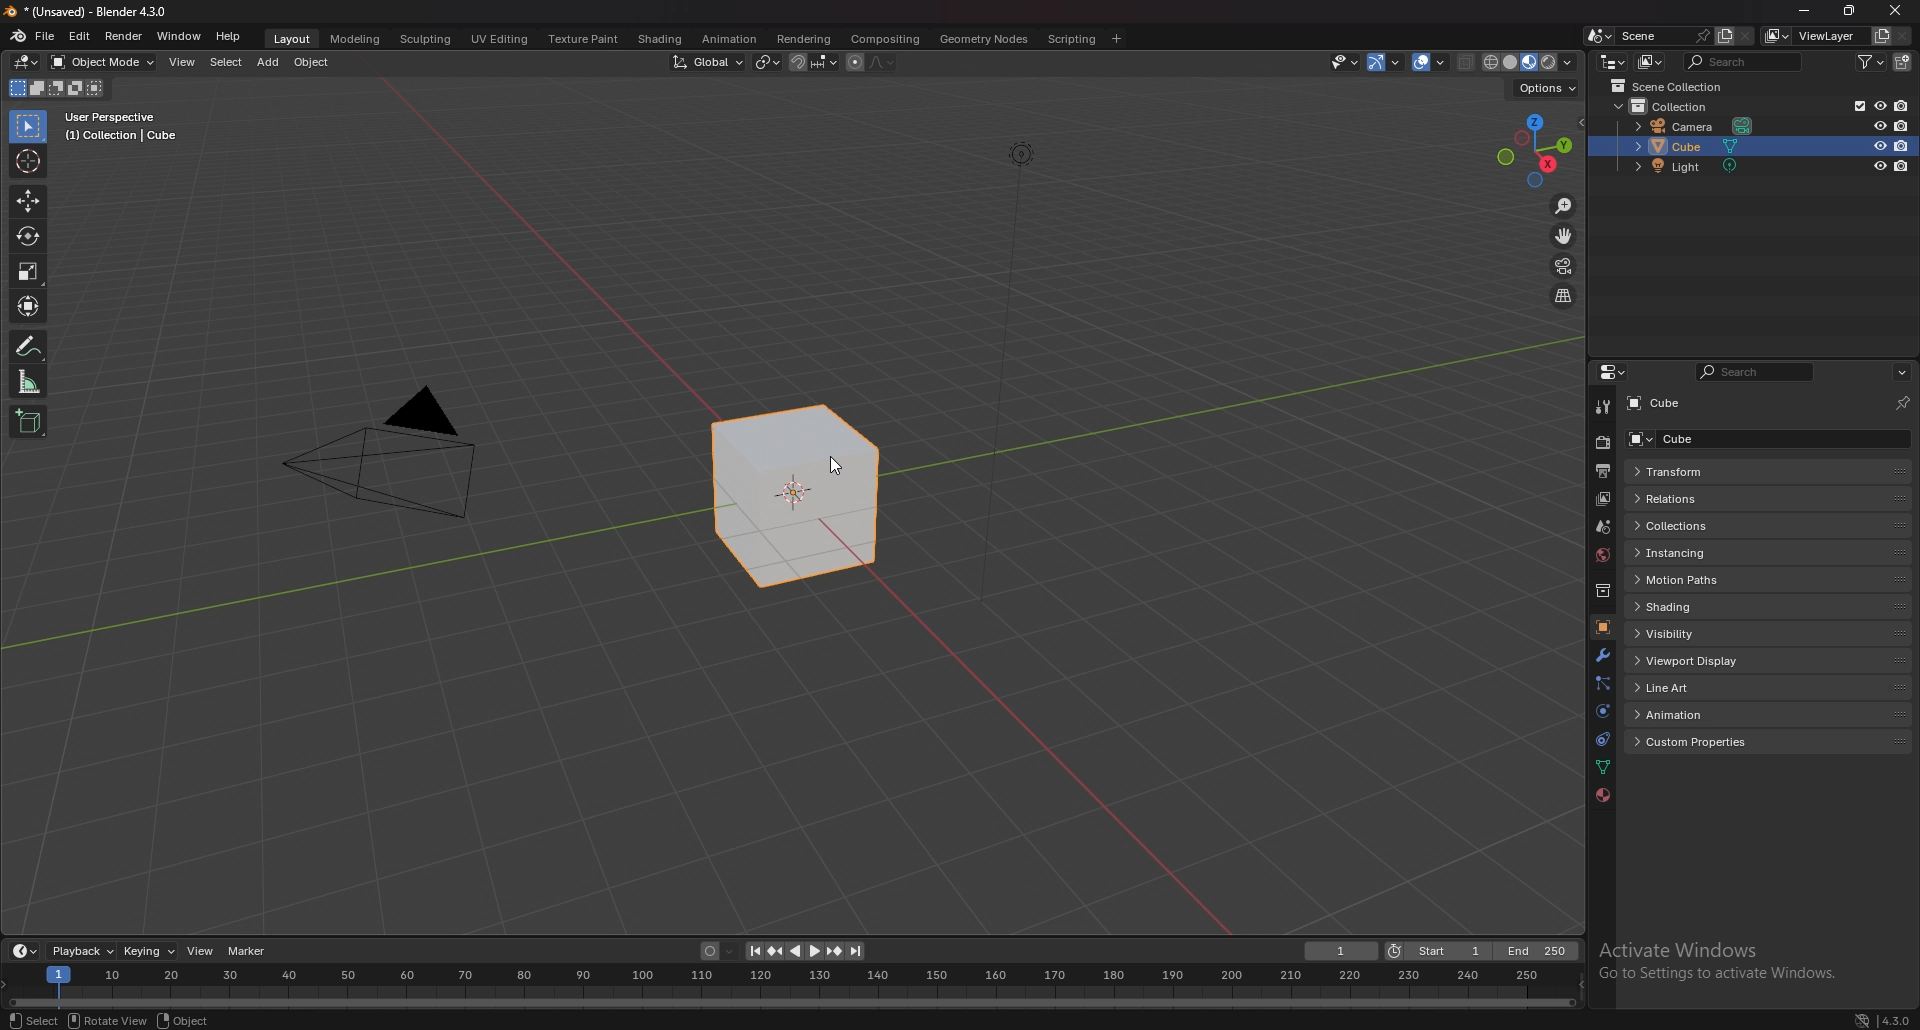  I want to click on play animation, so click(804, 950).